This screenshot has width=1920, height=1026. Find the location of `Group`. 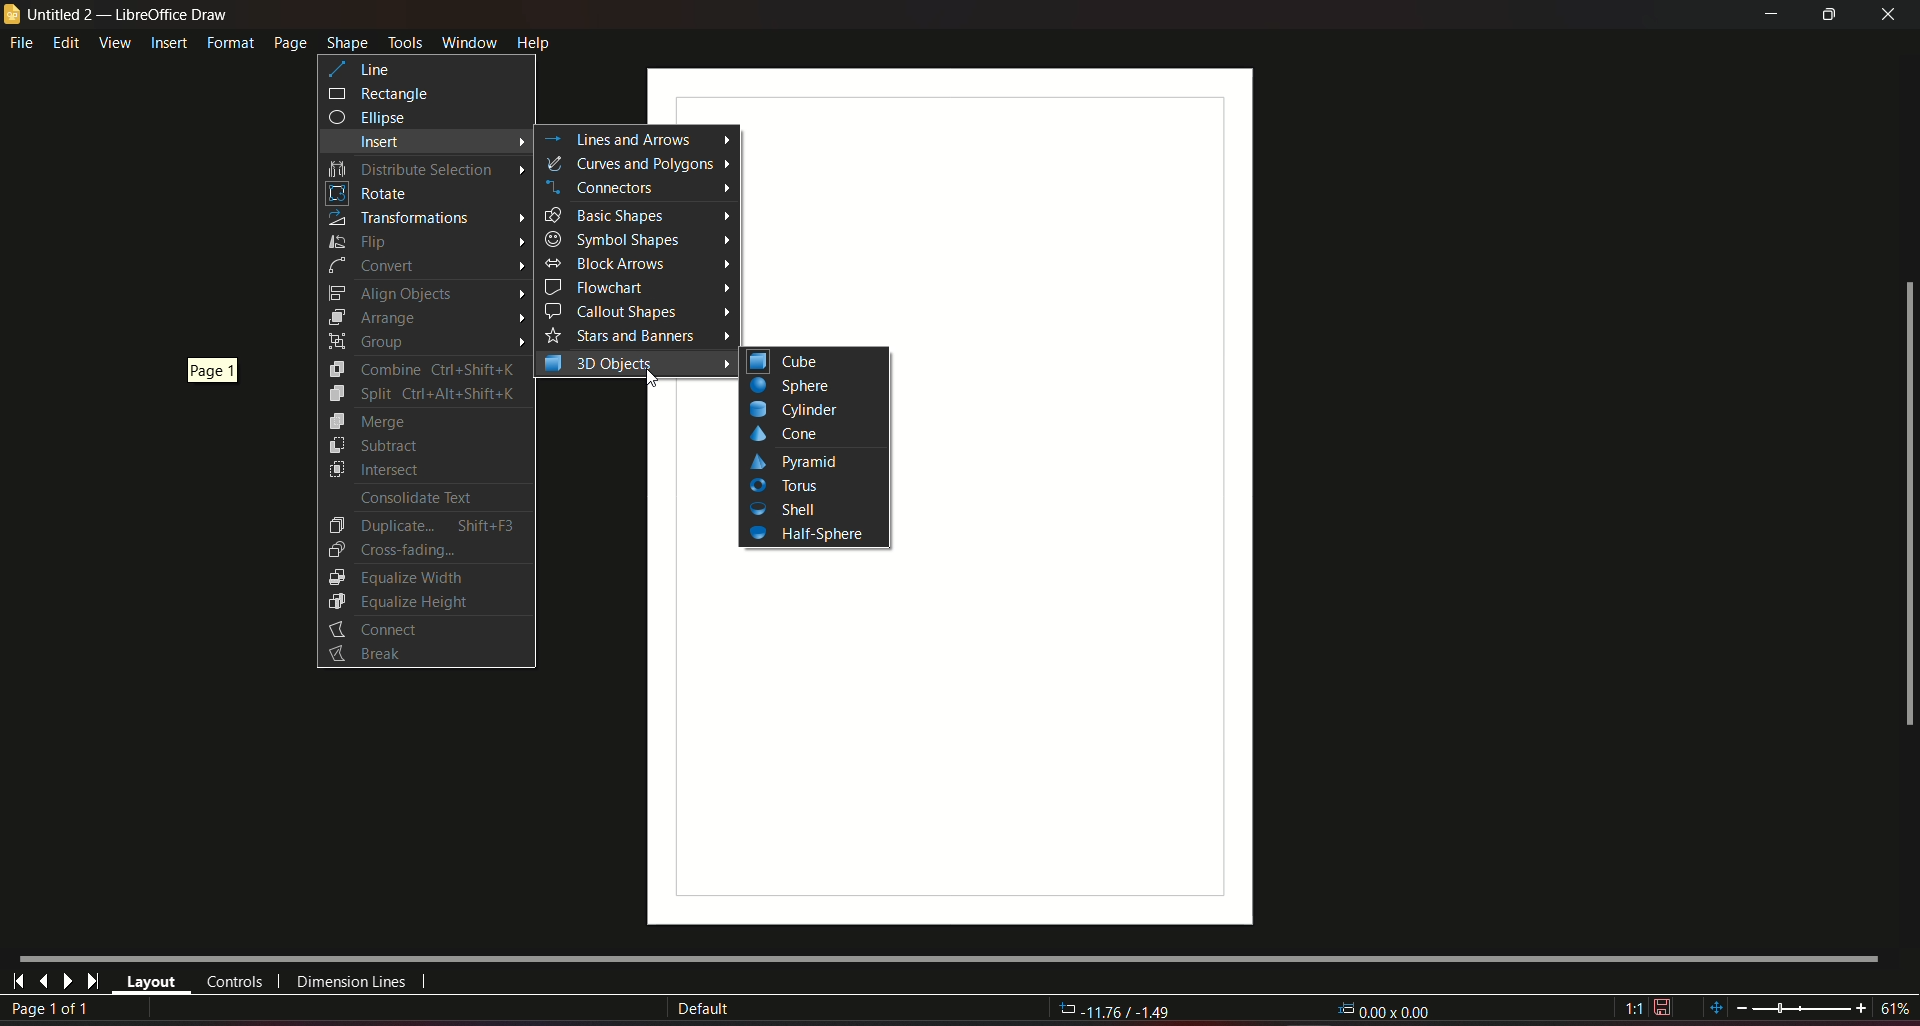

Group is located at coordinates (371, 342).